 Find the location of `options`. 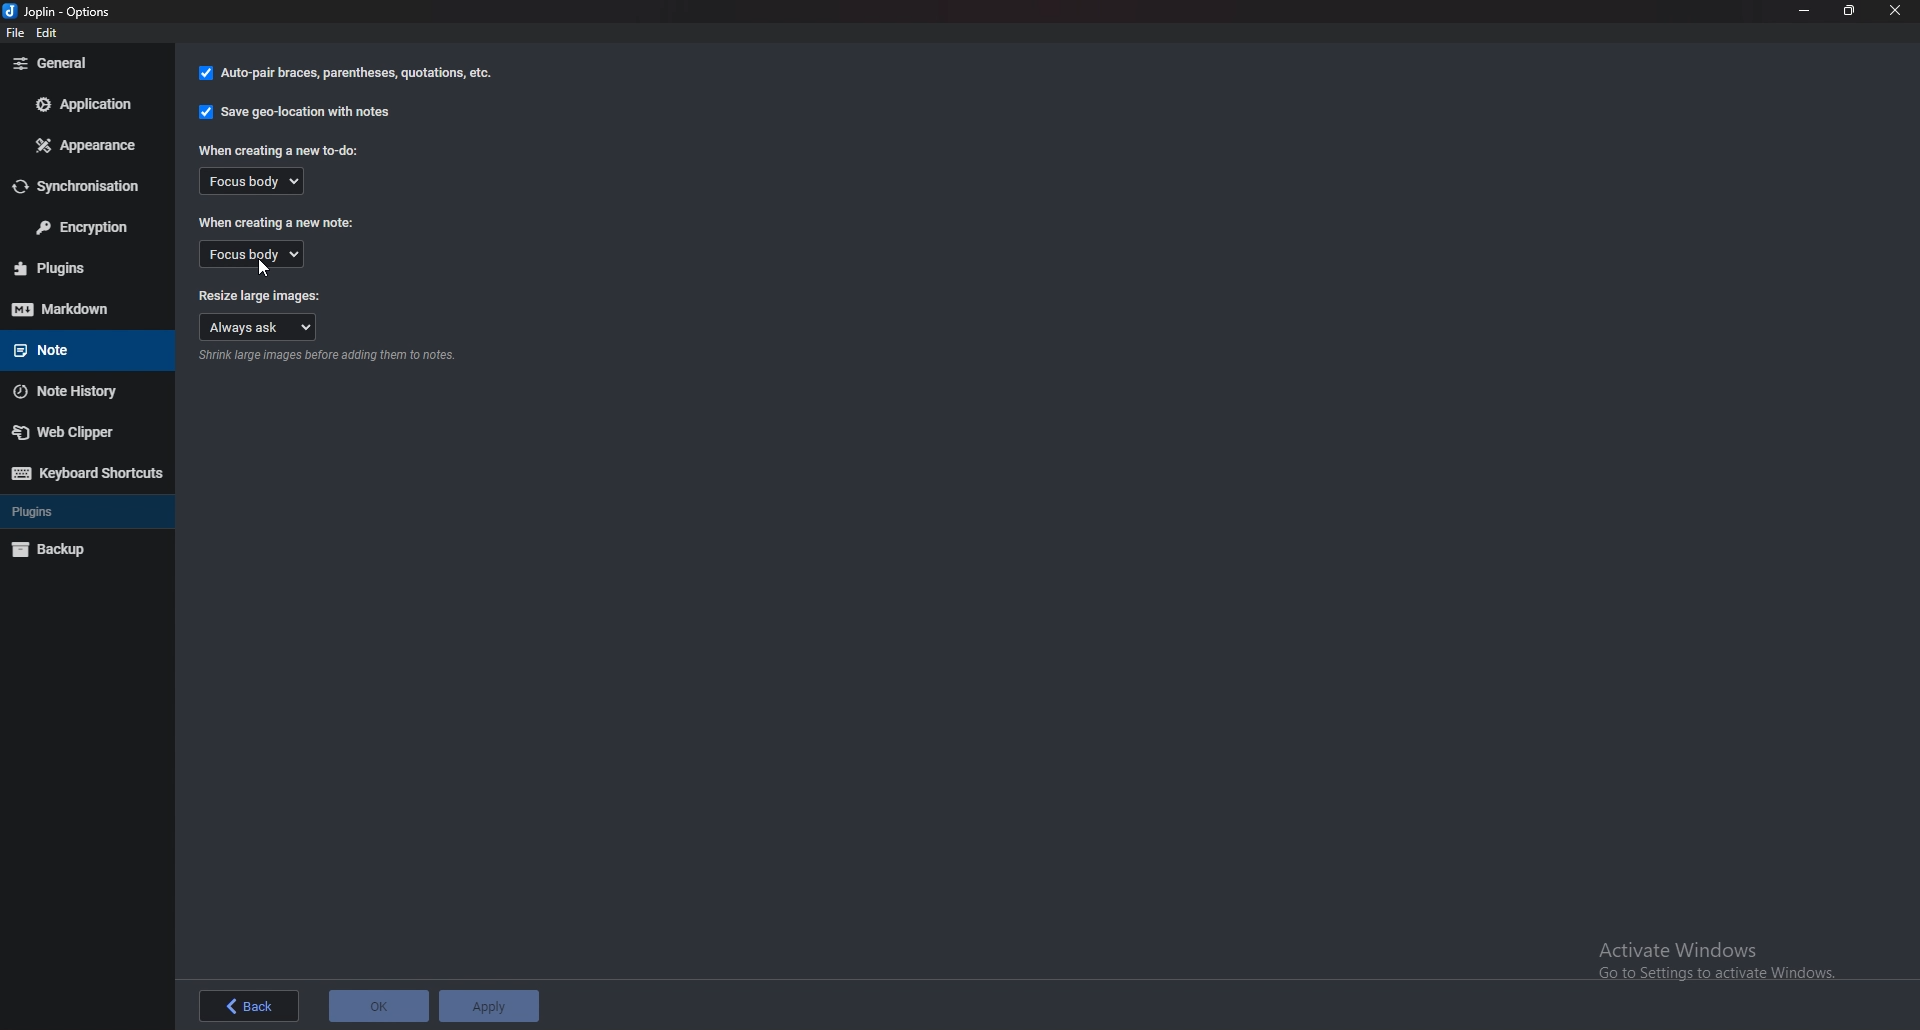

options is located at coordinates (64, 13).